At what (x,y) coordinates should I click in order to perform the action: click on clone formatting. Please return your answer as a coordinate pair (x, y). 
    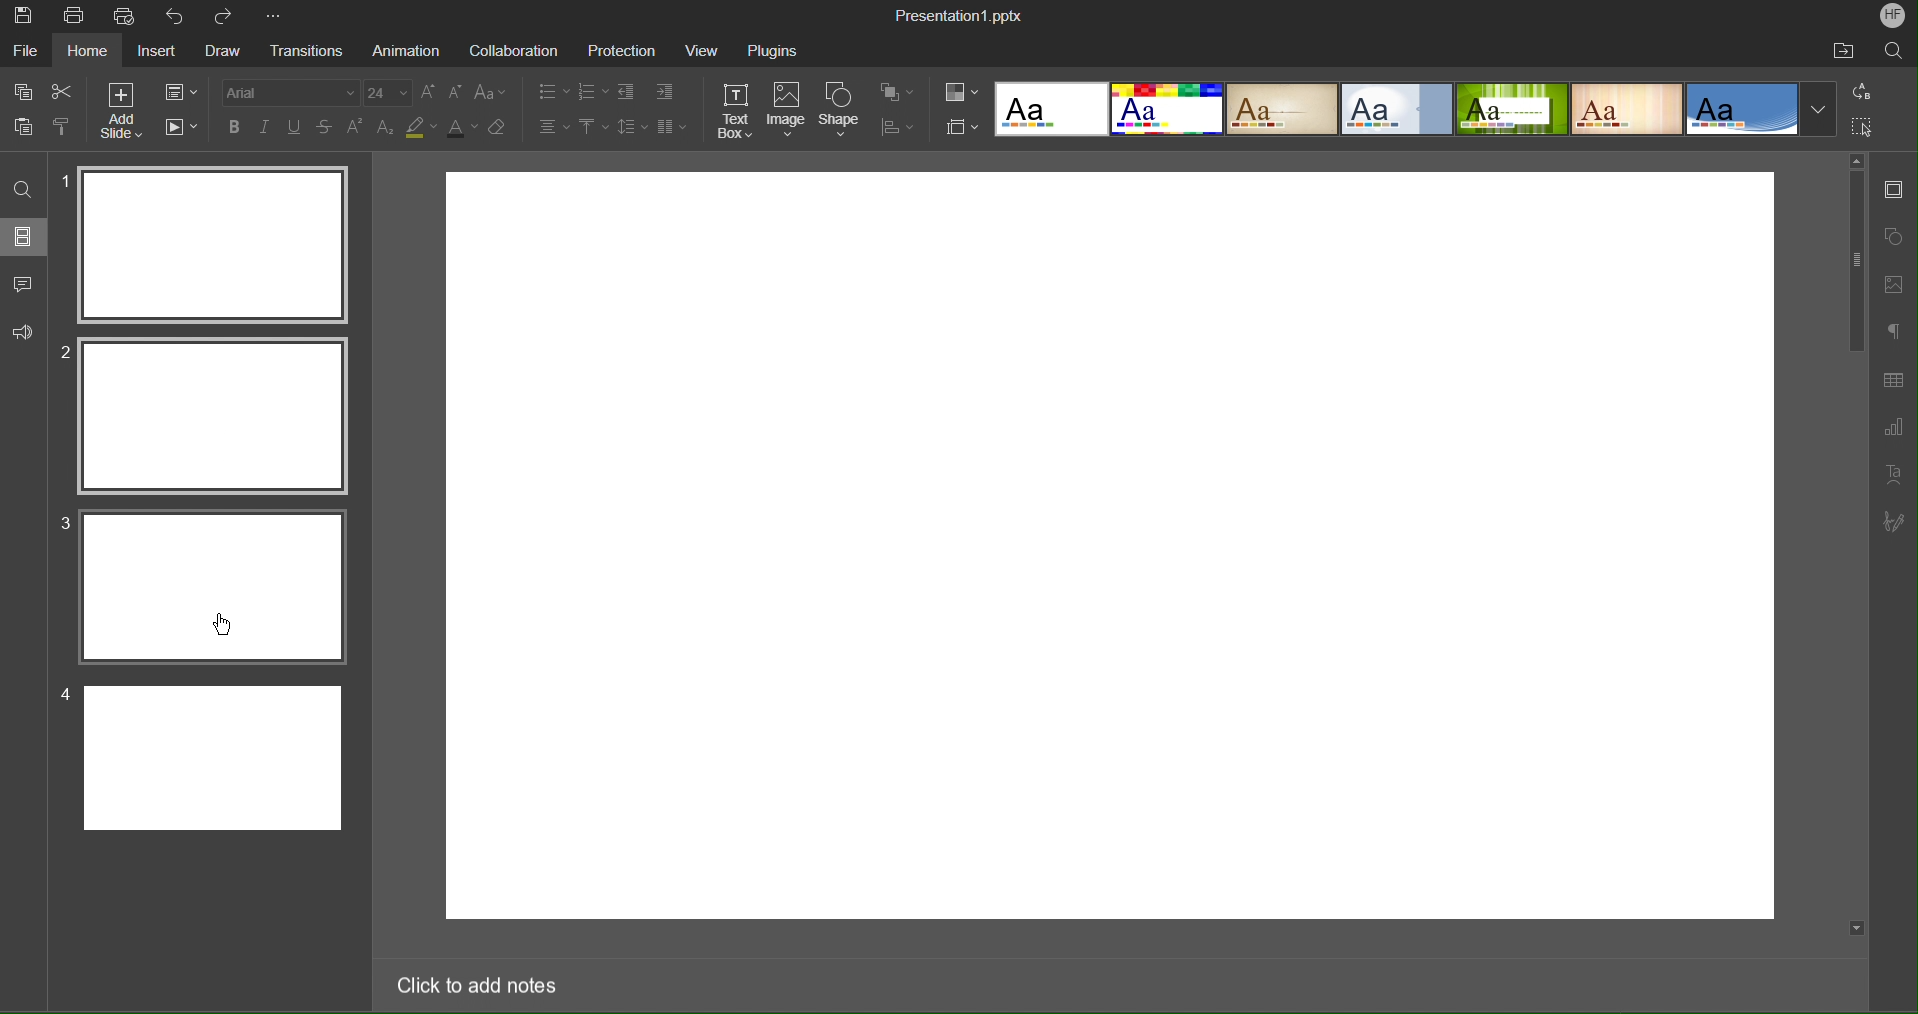
    Looking at the image, I should click on (65, 127).